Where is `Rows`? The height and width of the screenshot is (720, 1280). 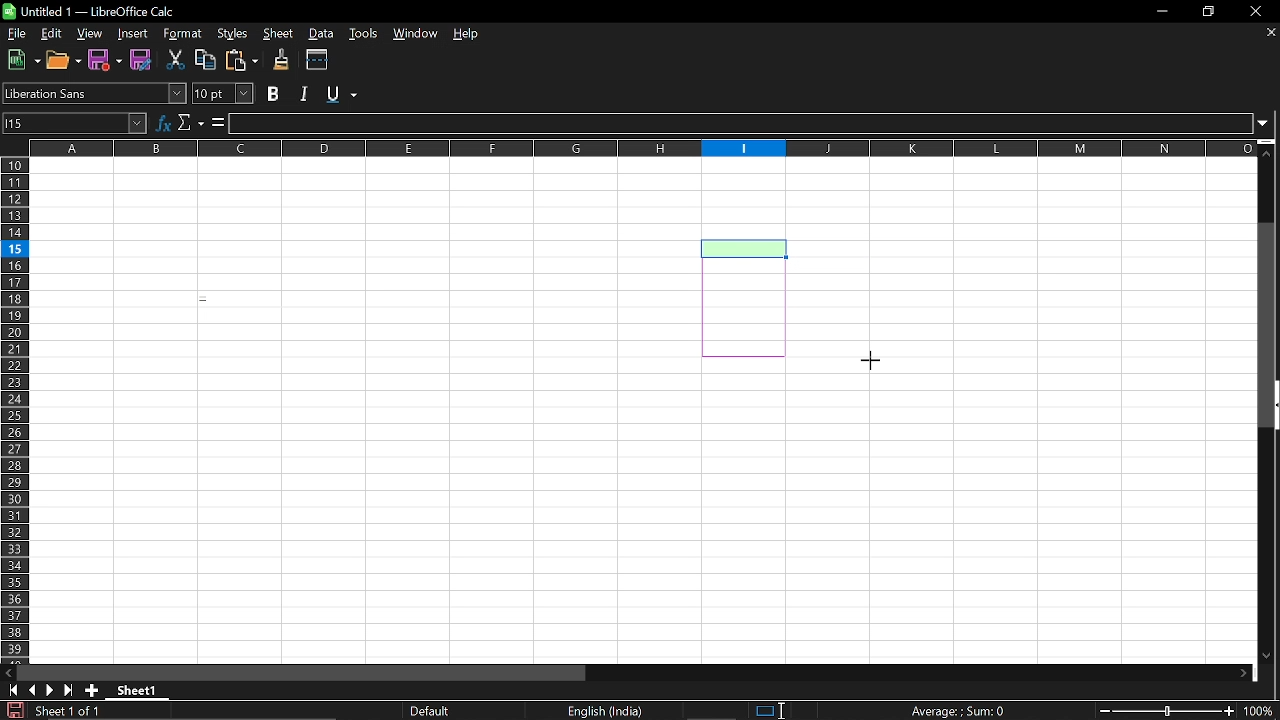
Rows is located at coordinates (14, 409).